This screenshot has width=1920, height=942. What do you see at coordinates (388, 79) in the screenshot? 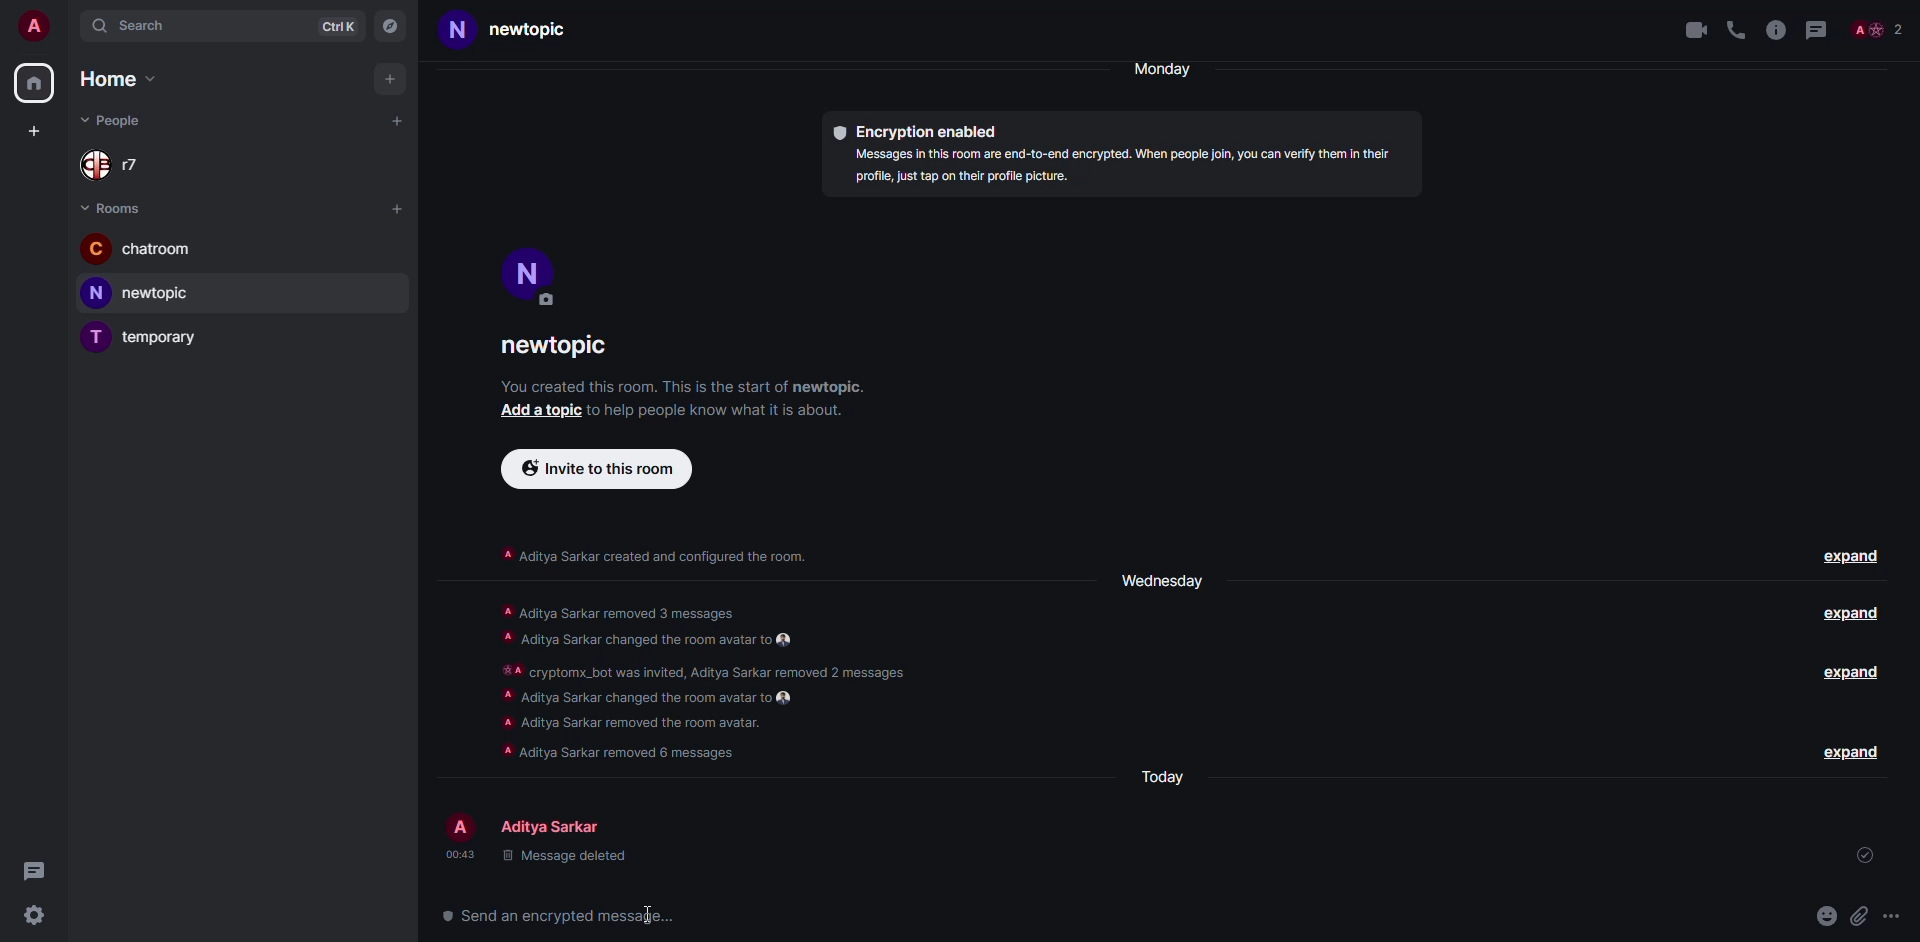
I see `add` at bounding box center [388, 79].